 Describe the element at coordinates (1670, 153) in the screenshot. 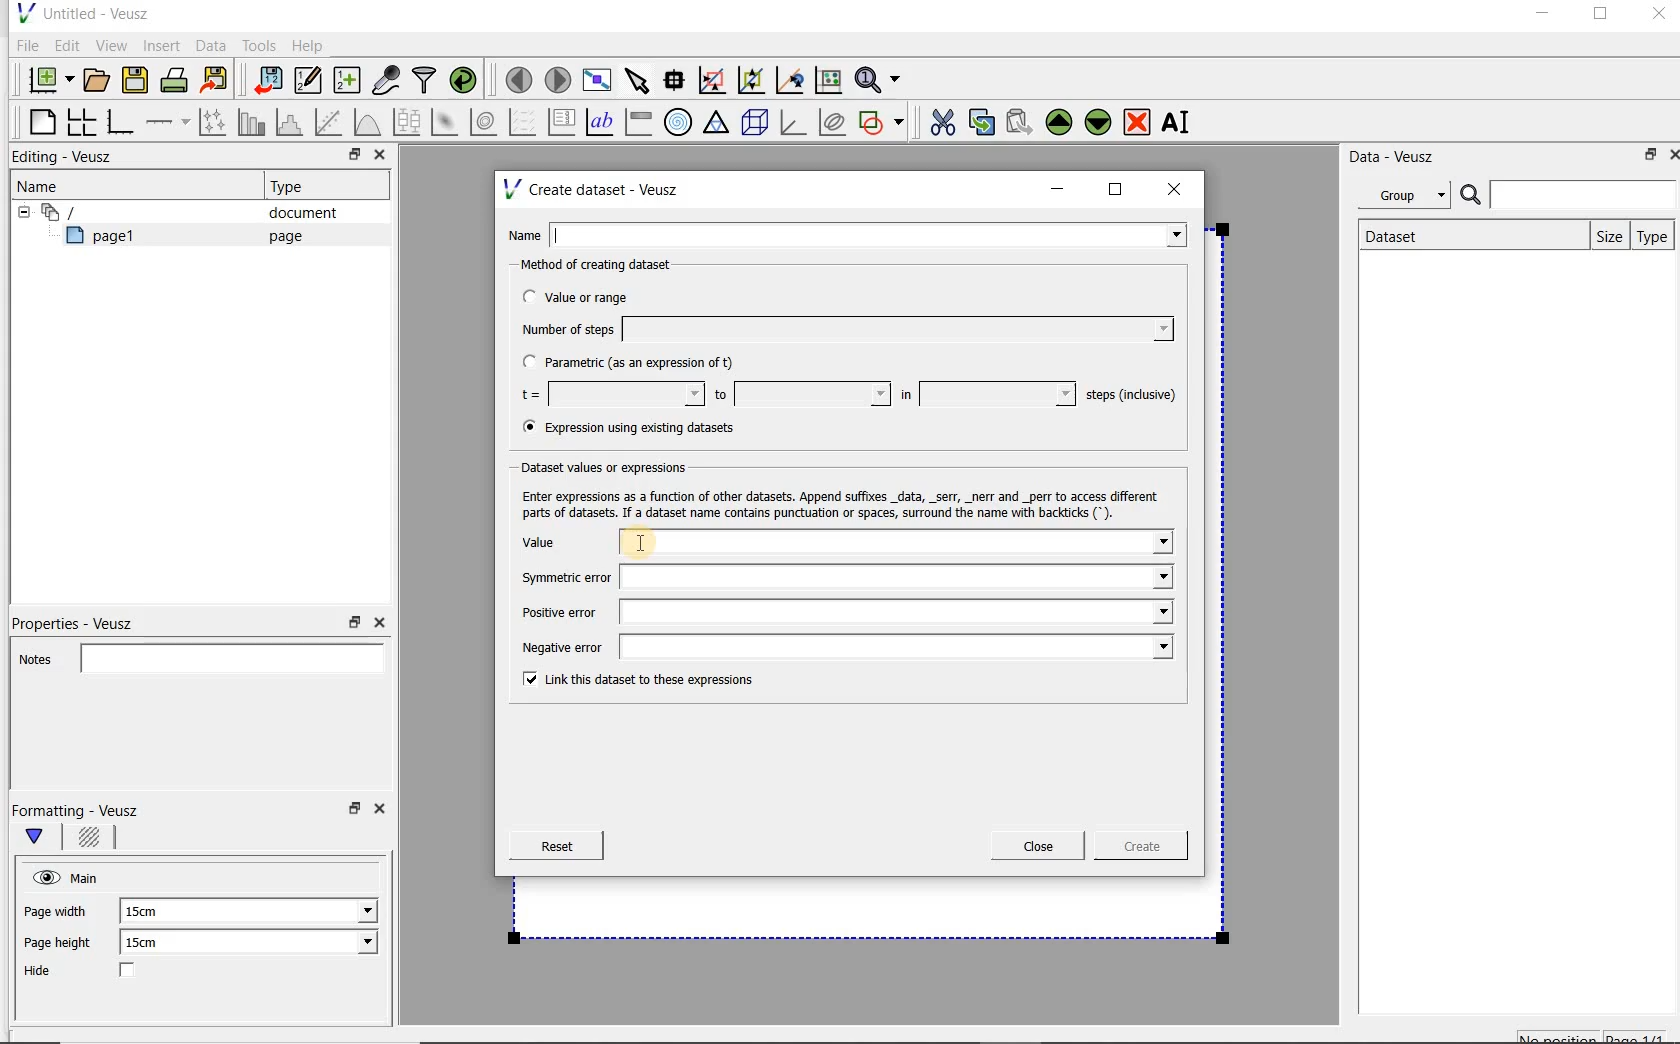

I see `Close` at that location.